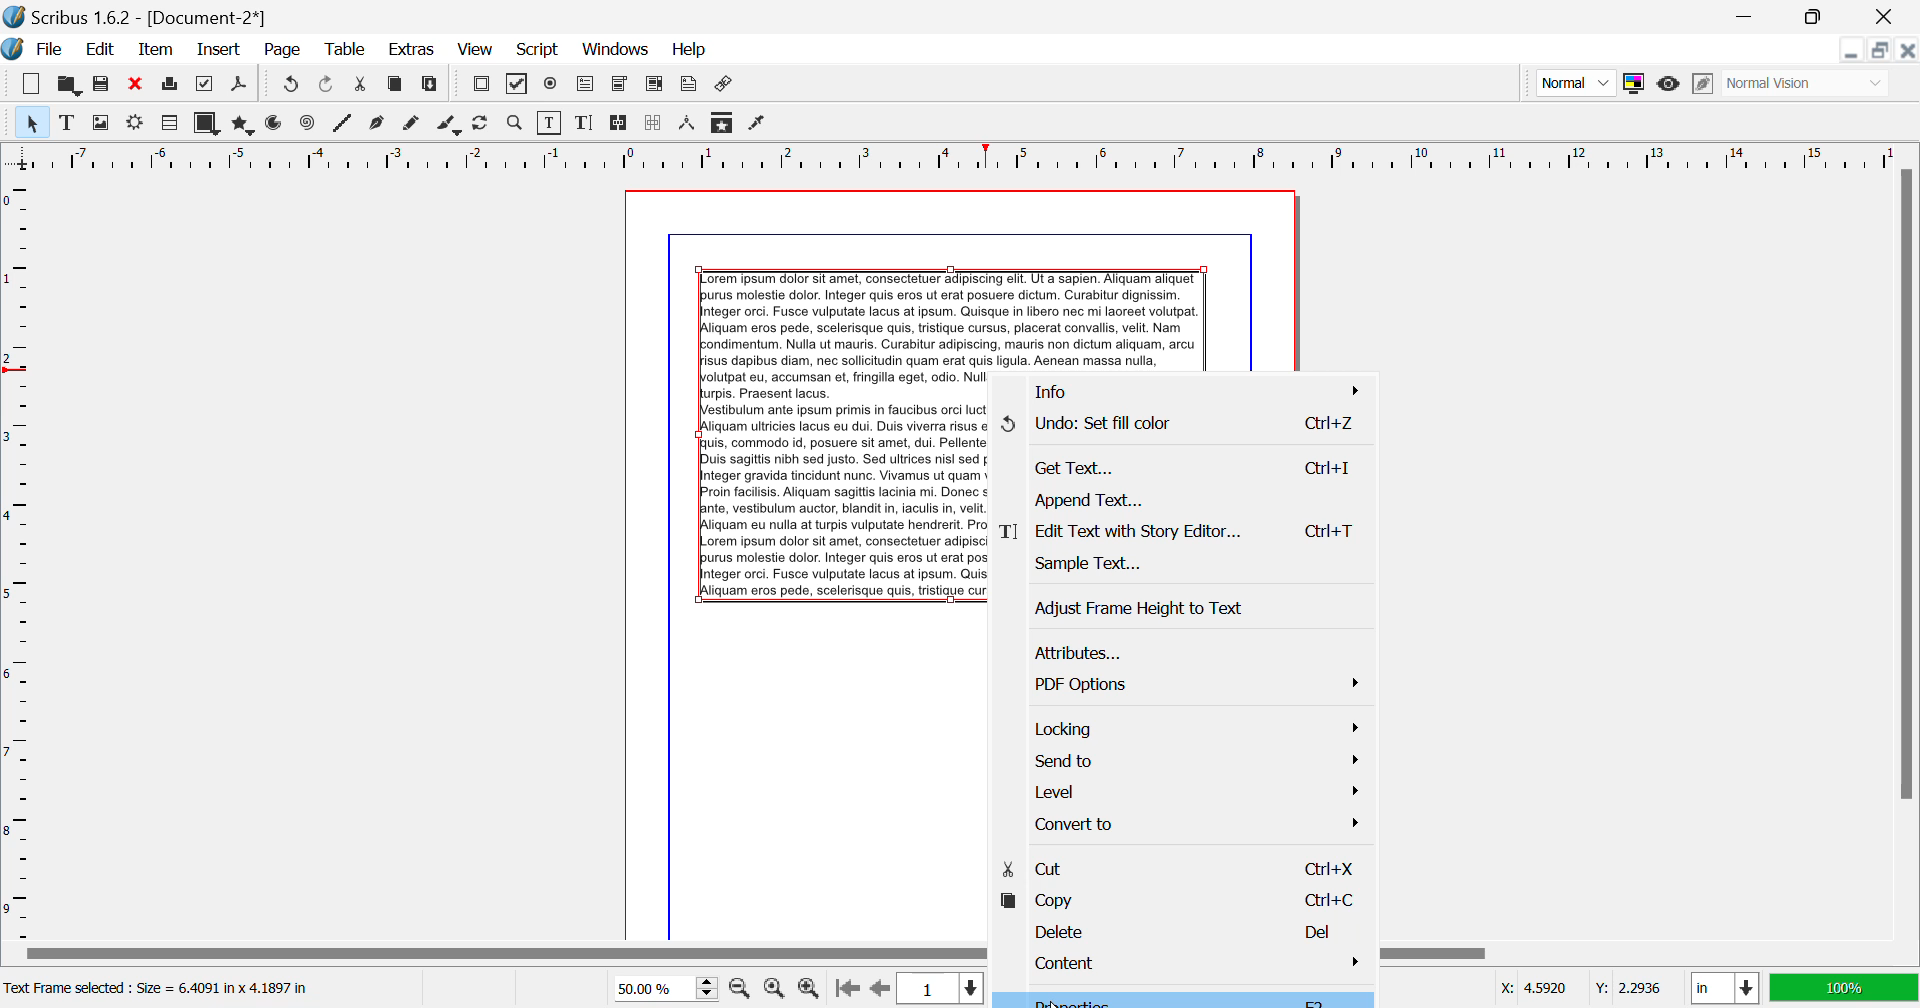  Describe the element at coordinates (19, 557) in the screenshot. I see `Horizontal Page Margins` at that location.